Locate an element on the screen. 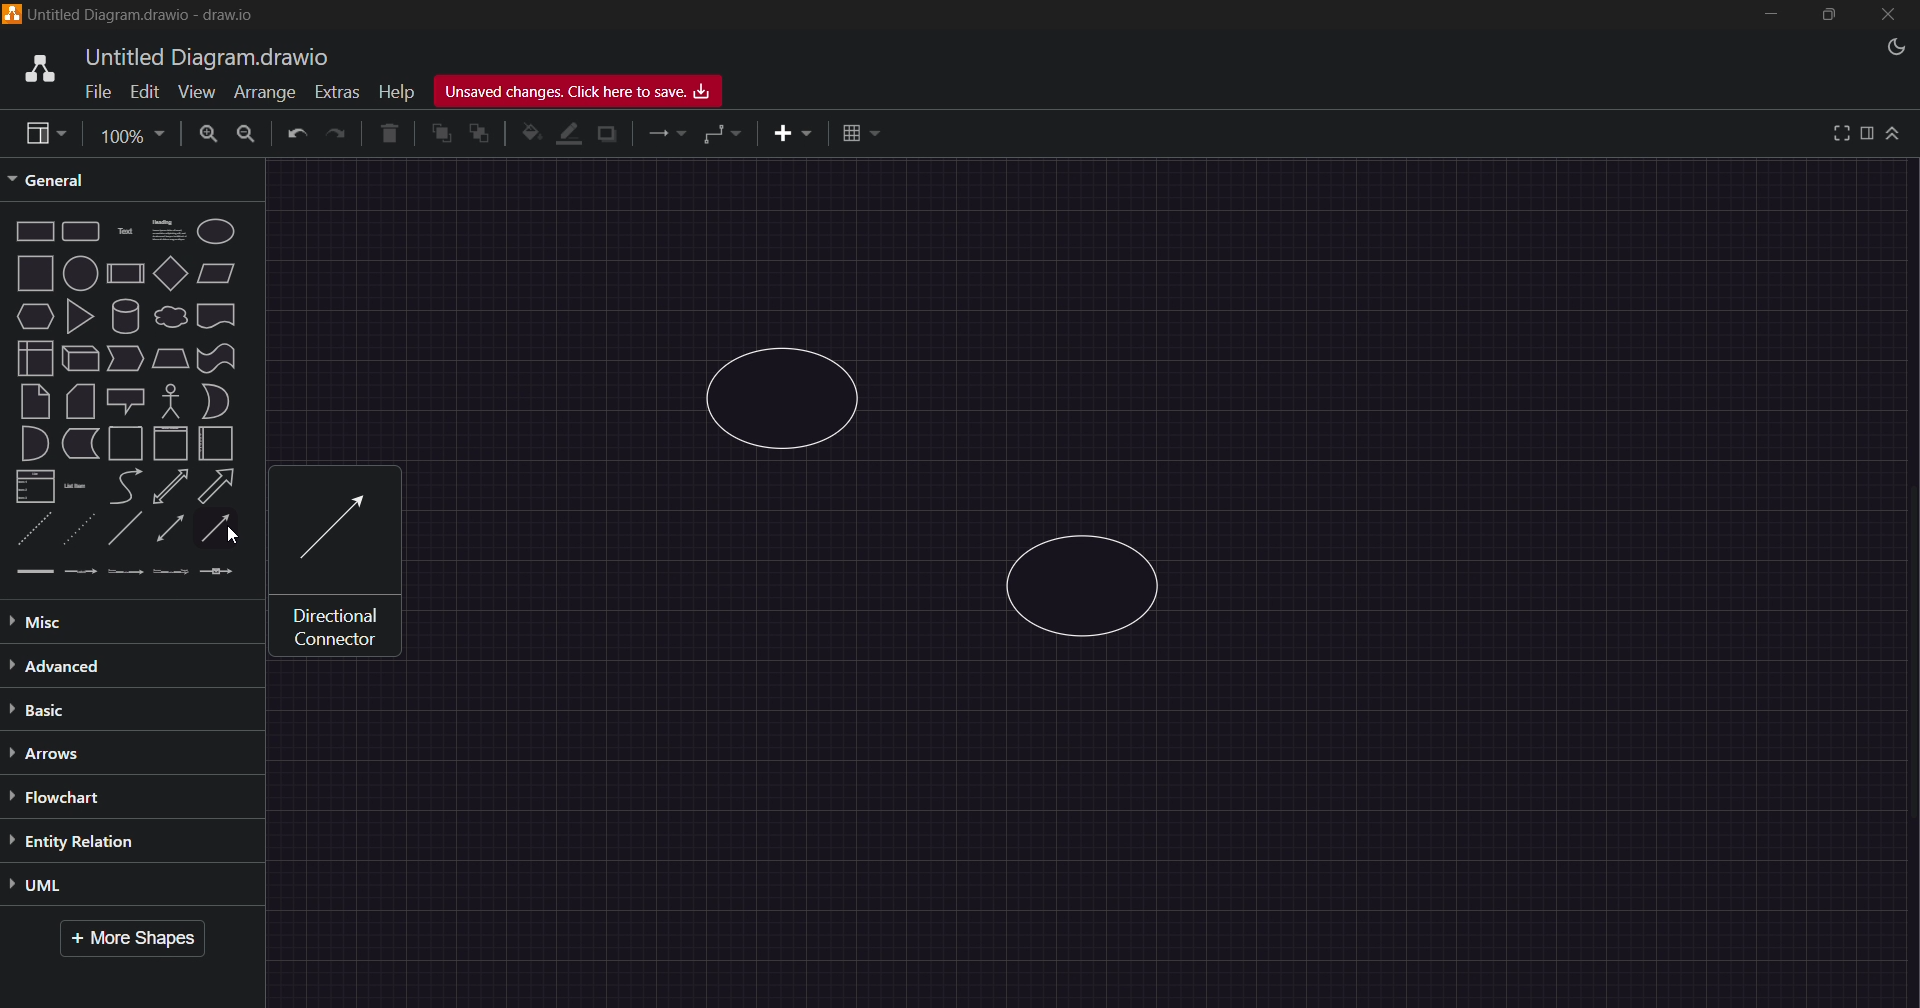 Image resolution: width=1920 pixels, height=1008 pixels. insert is located at coordinates (785, 134).